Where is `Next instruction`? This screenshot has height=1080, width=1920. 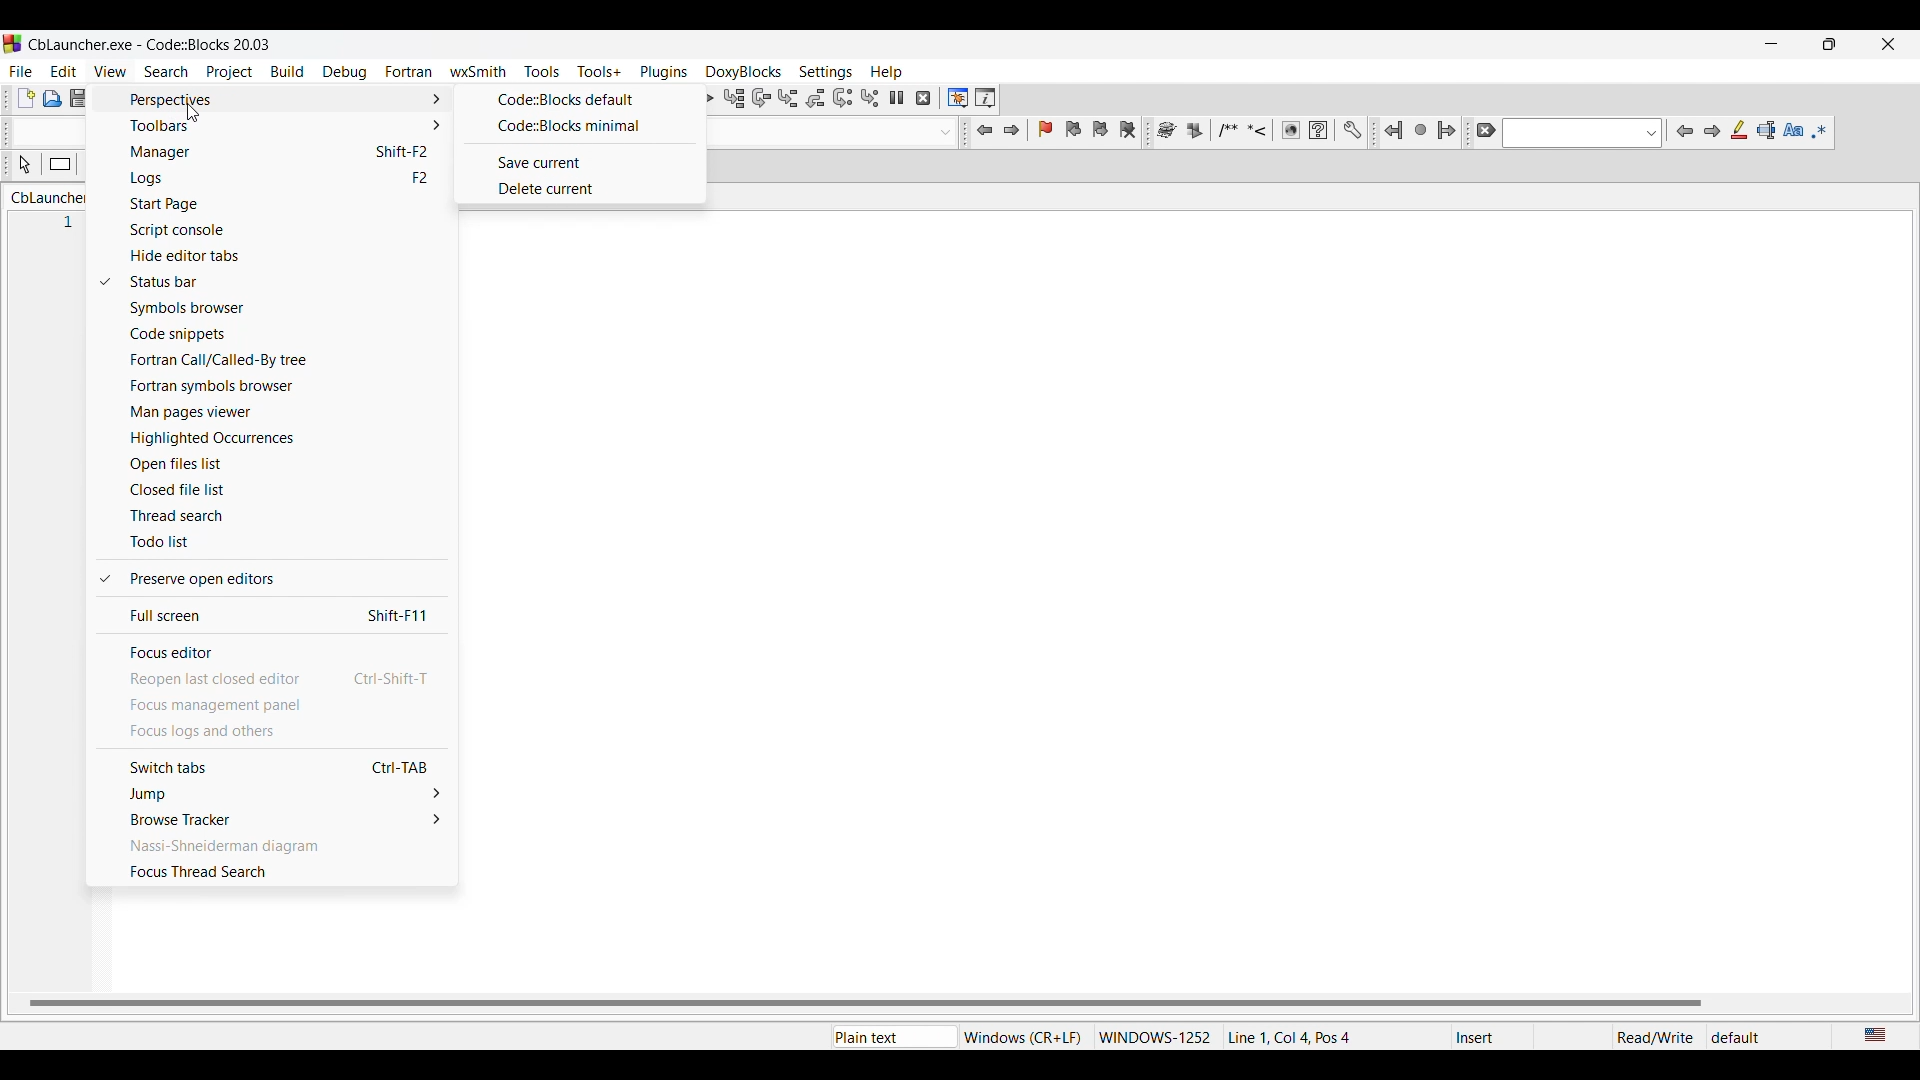
Next instruction is located at coordinates (843, 97).